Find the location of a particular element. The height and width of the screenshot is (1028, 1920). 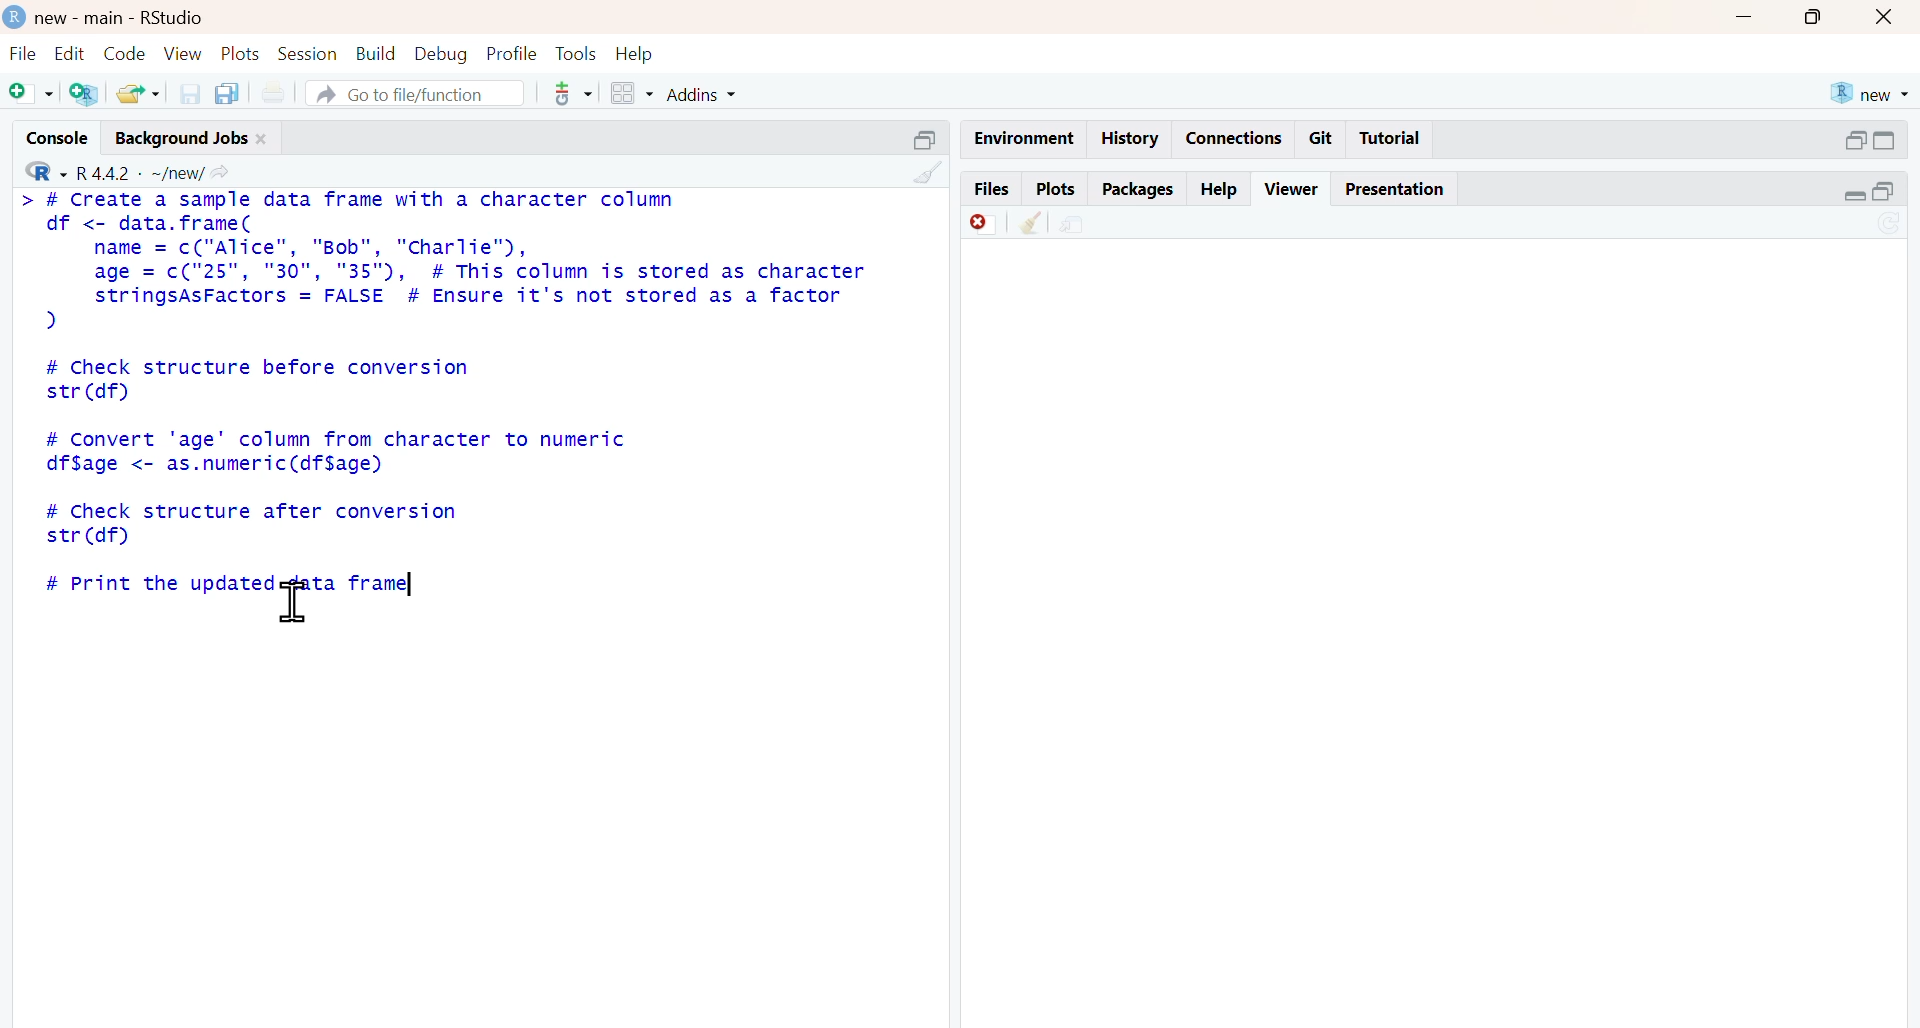

save is located at coordinates (190, 94).